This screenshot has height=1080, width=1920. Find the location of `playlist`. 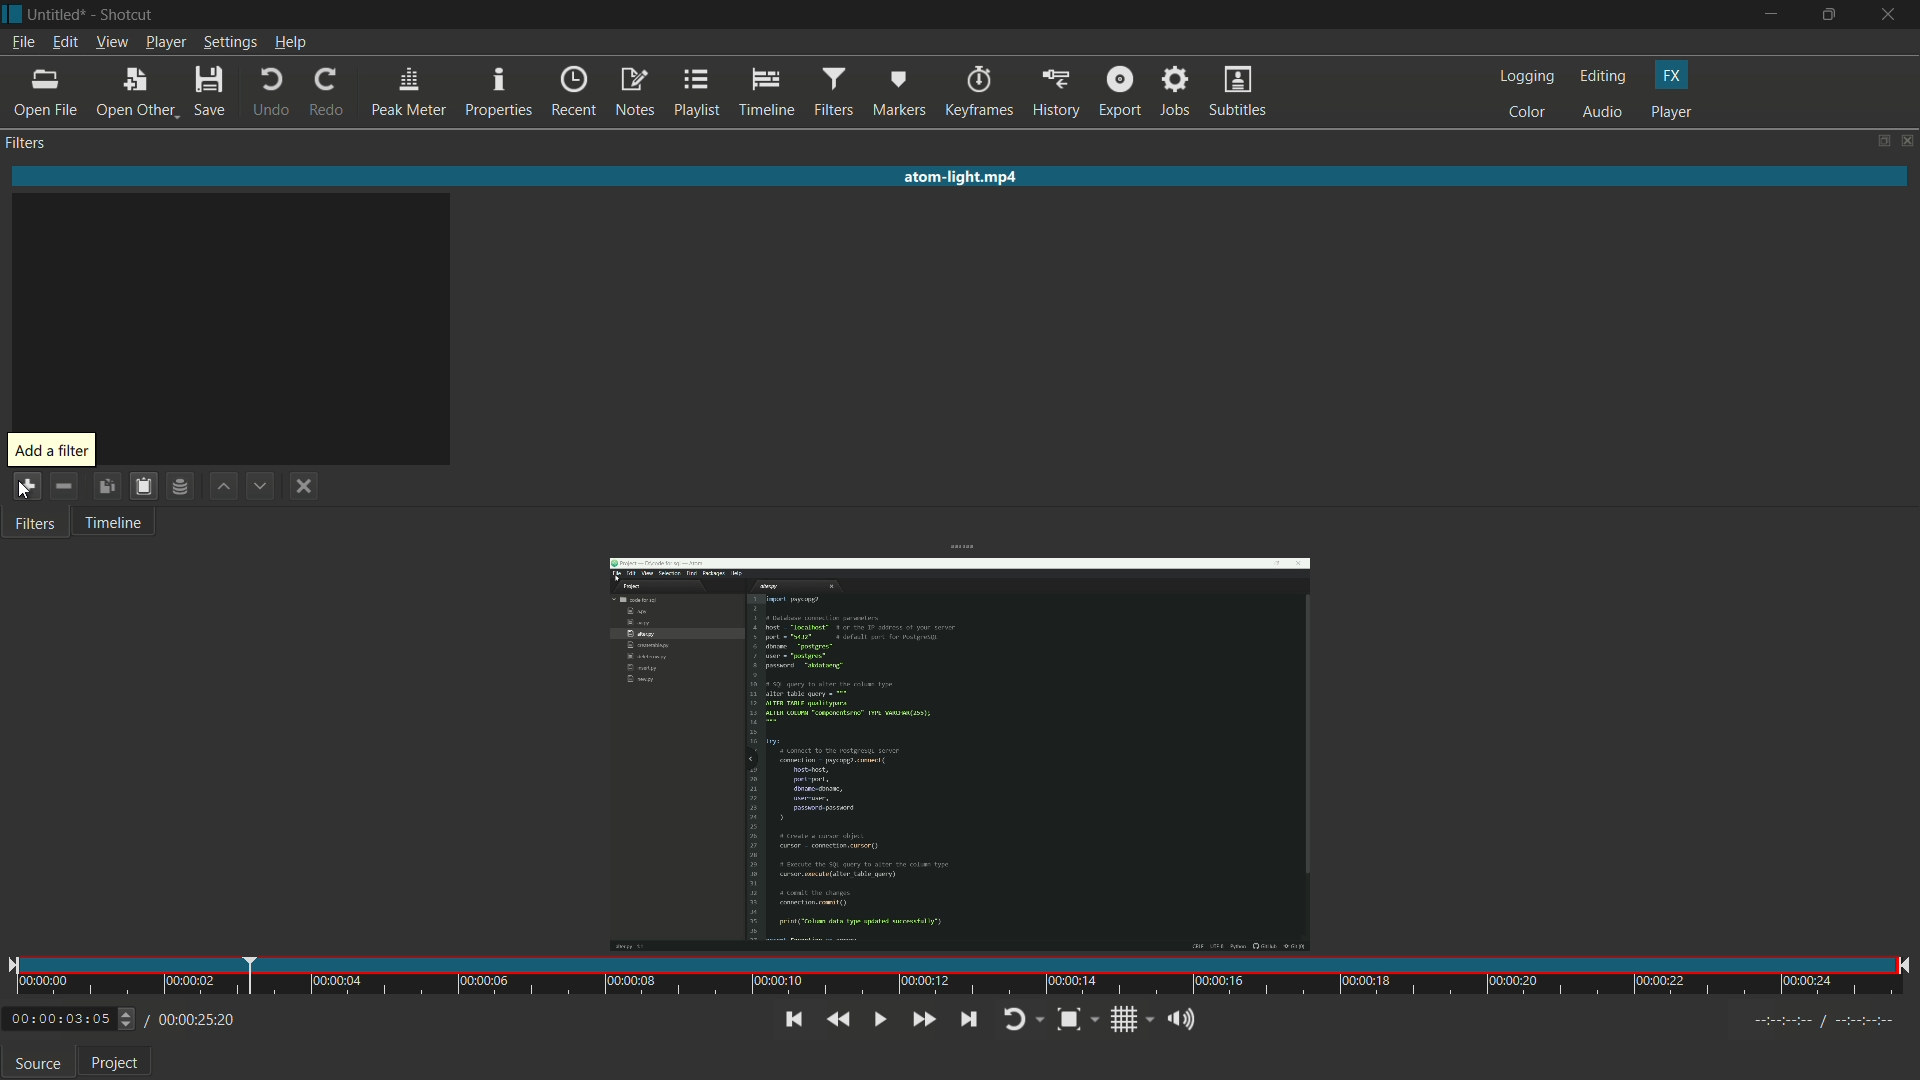

playlist is located at coordinates (700, 93).